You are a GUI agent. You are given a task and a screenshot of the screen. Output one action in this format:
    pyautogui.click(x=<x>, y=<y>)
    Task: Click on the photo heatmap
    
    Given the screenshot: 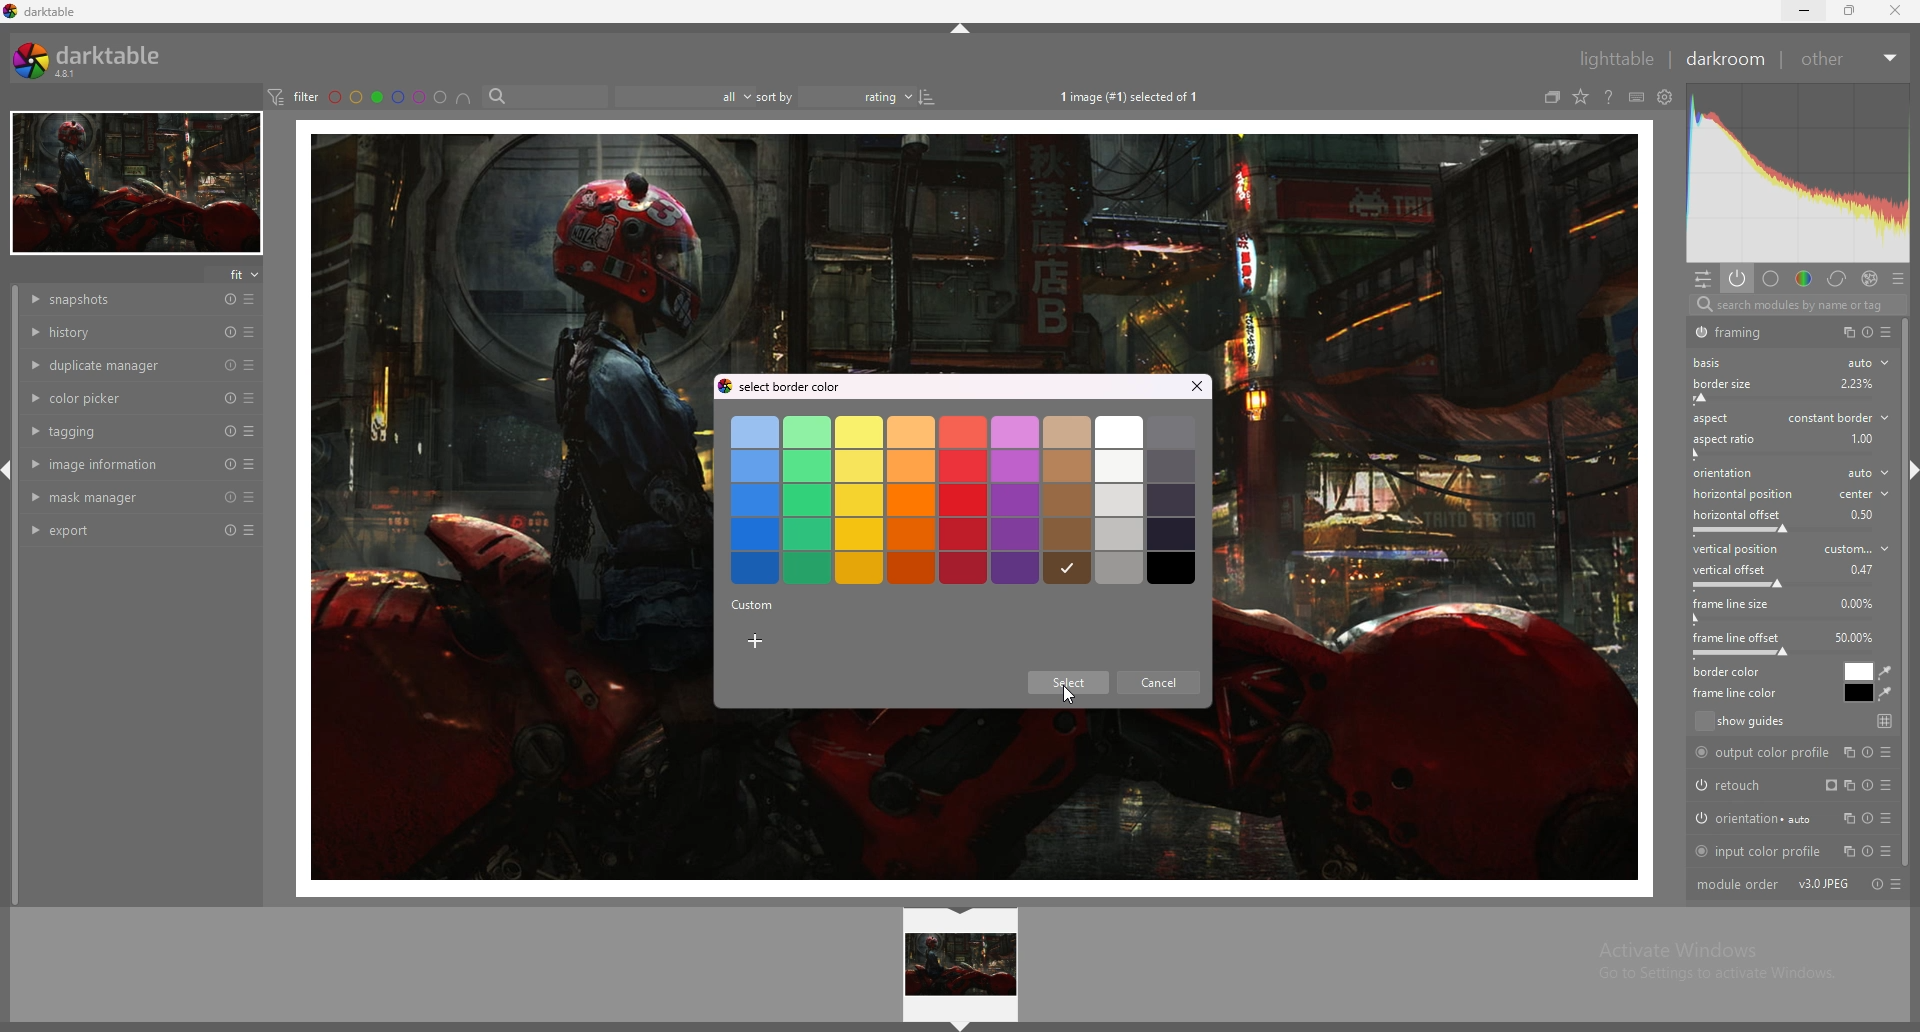 What is the action you would take?
    pyautogui.click(x=1799, y=172)
    